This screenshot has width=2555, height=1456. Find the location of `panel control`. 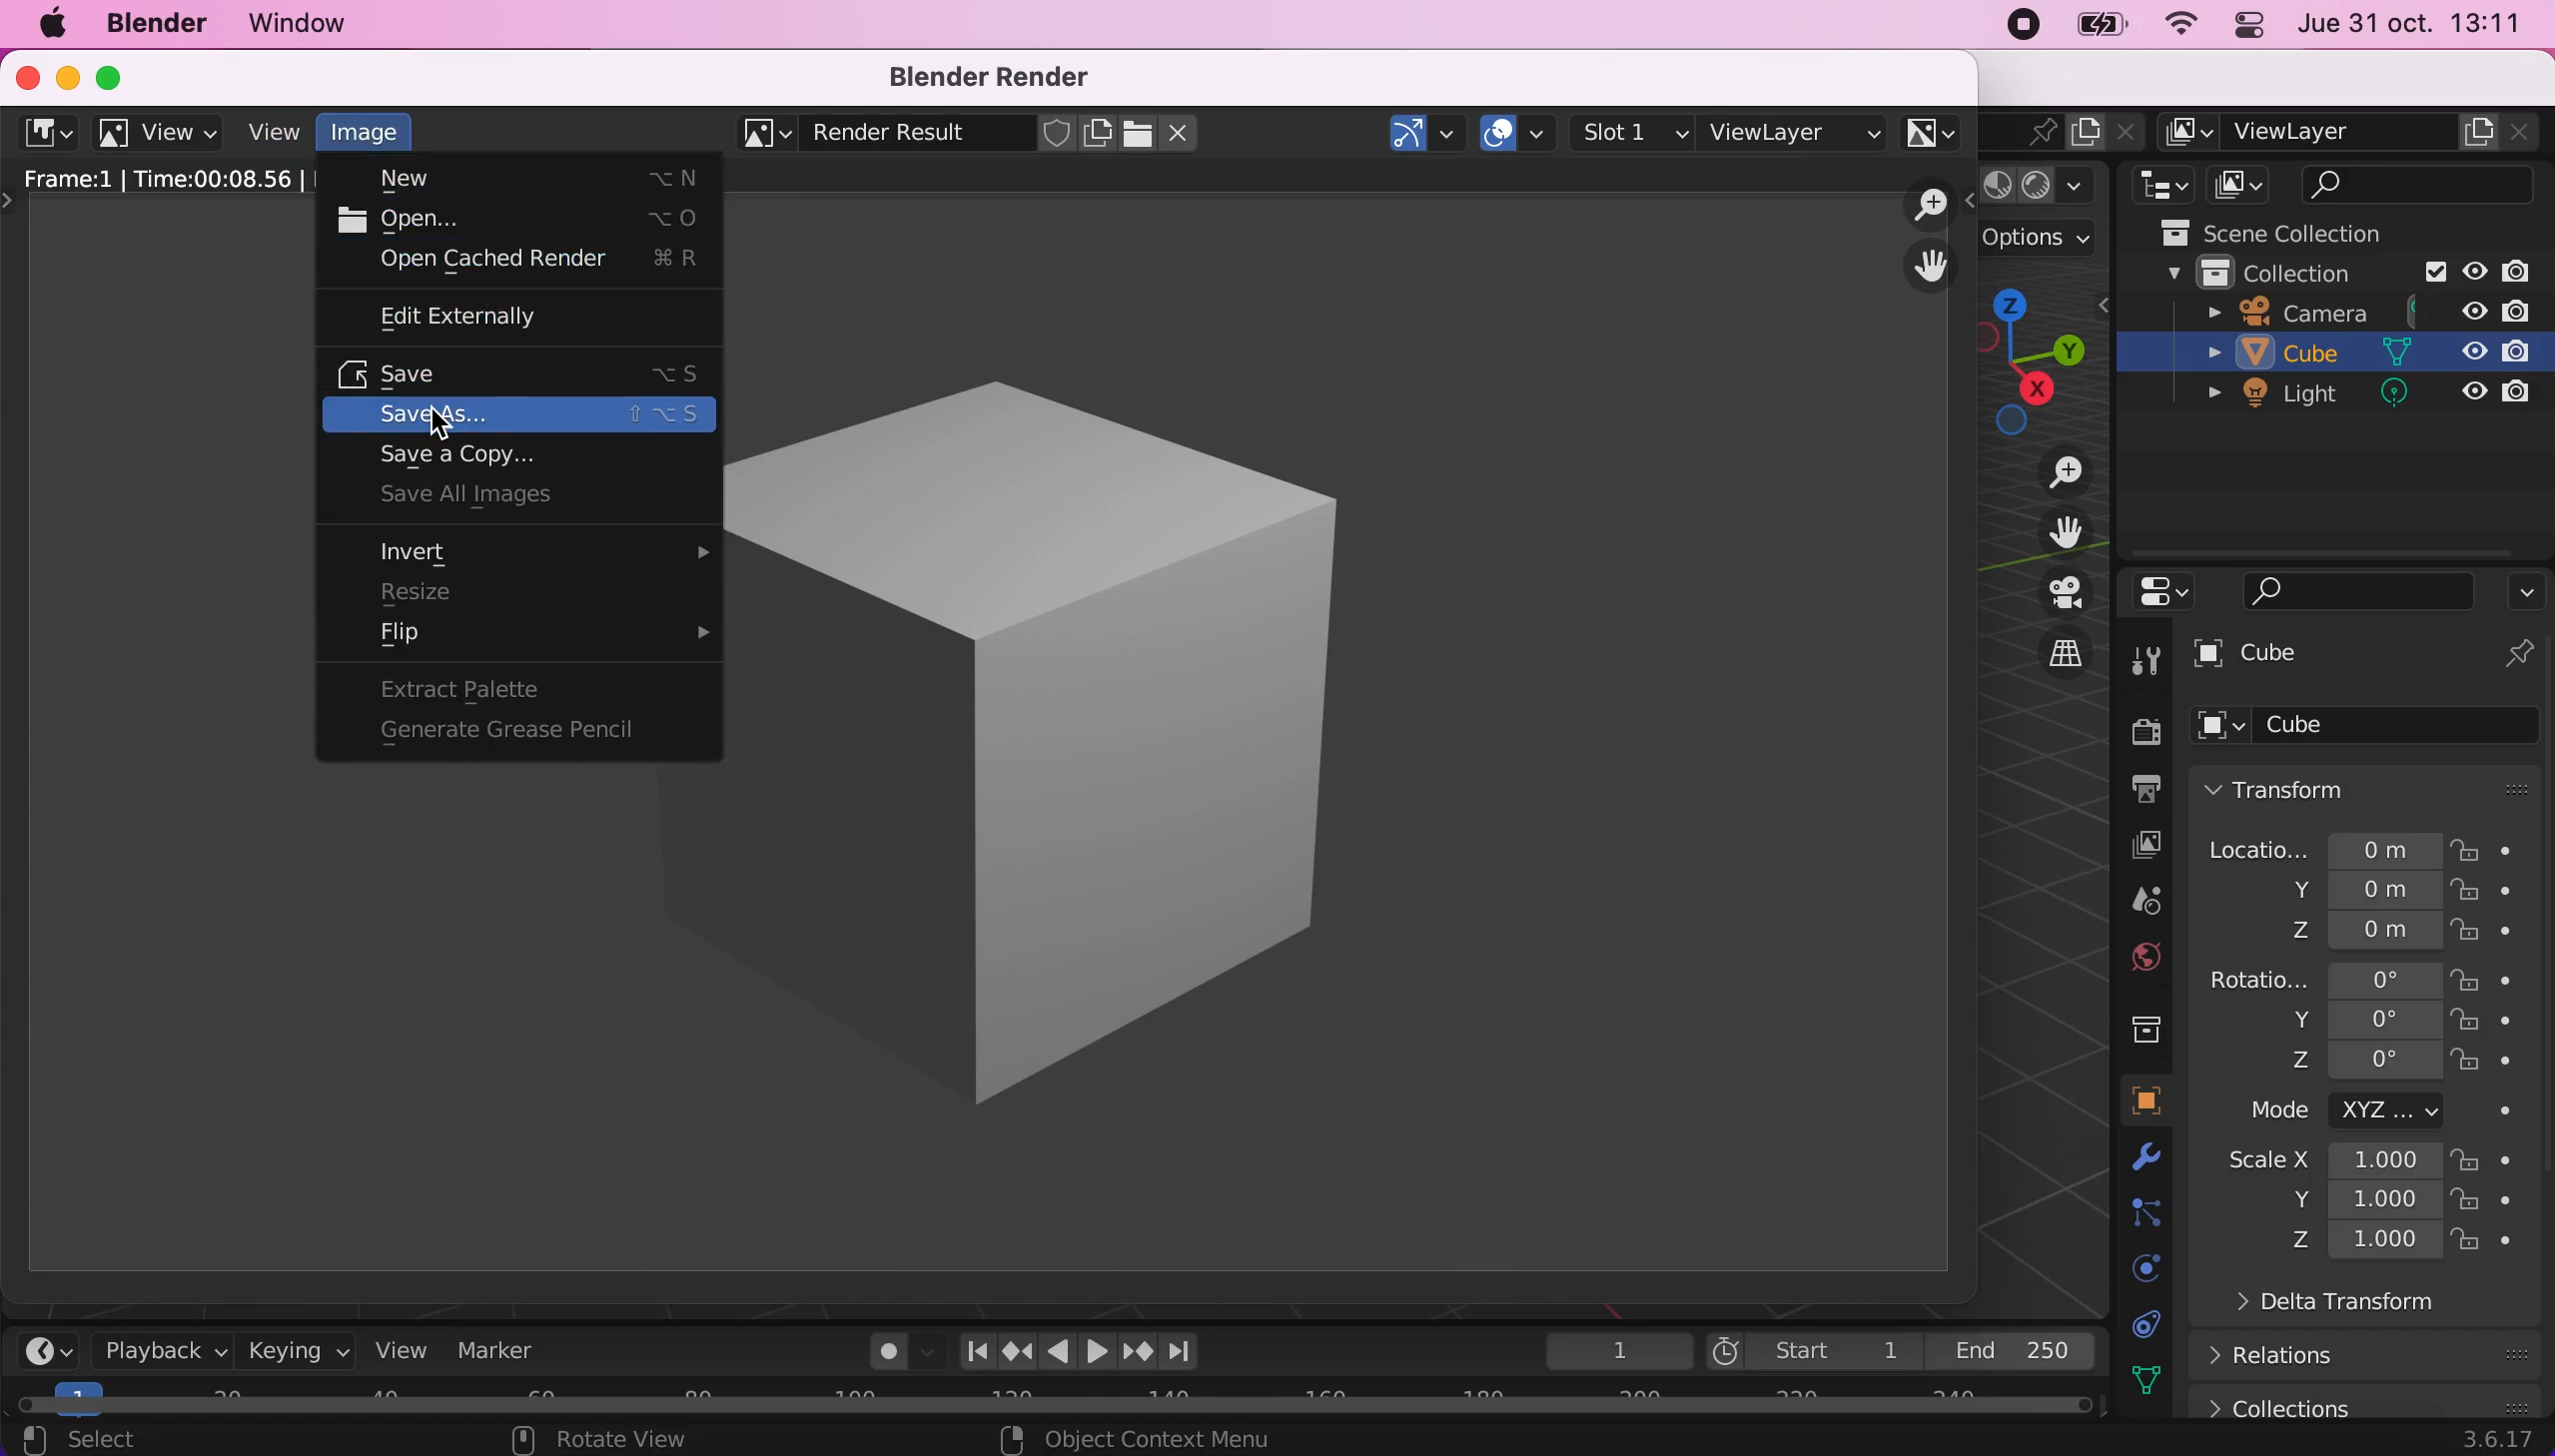

panel control is located at coordinates (2253, 25).